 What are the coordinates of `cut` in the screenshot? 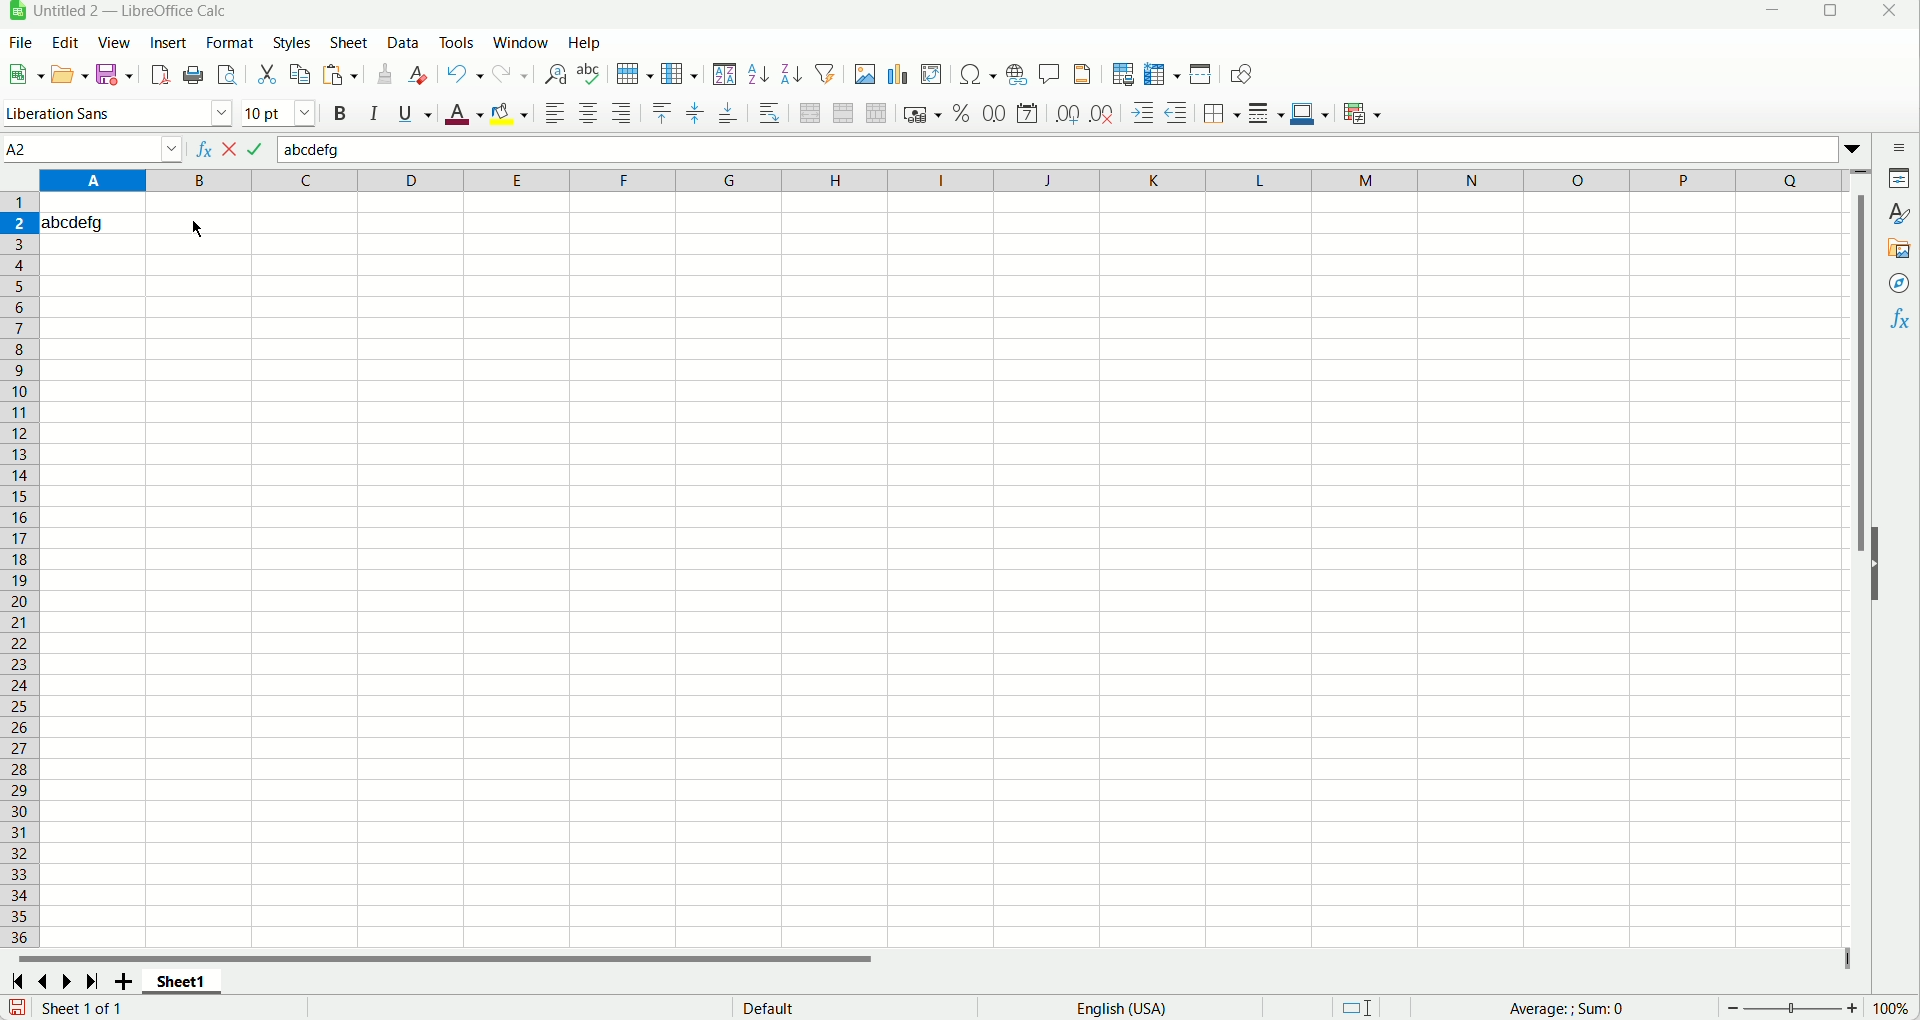 It's located at (266, 74).